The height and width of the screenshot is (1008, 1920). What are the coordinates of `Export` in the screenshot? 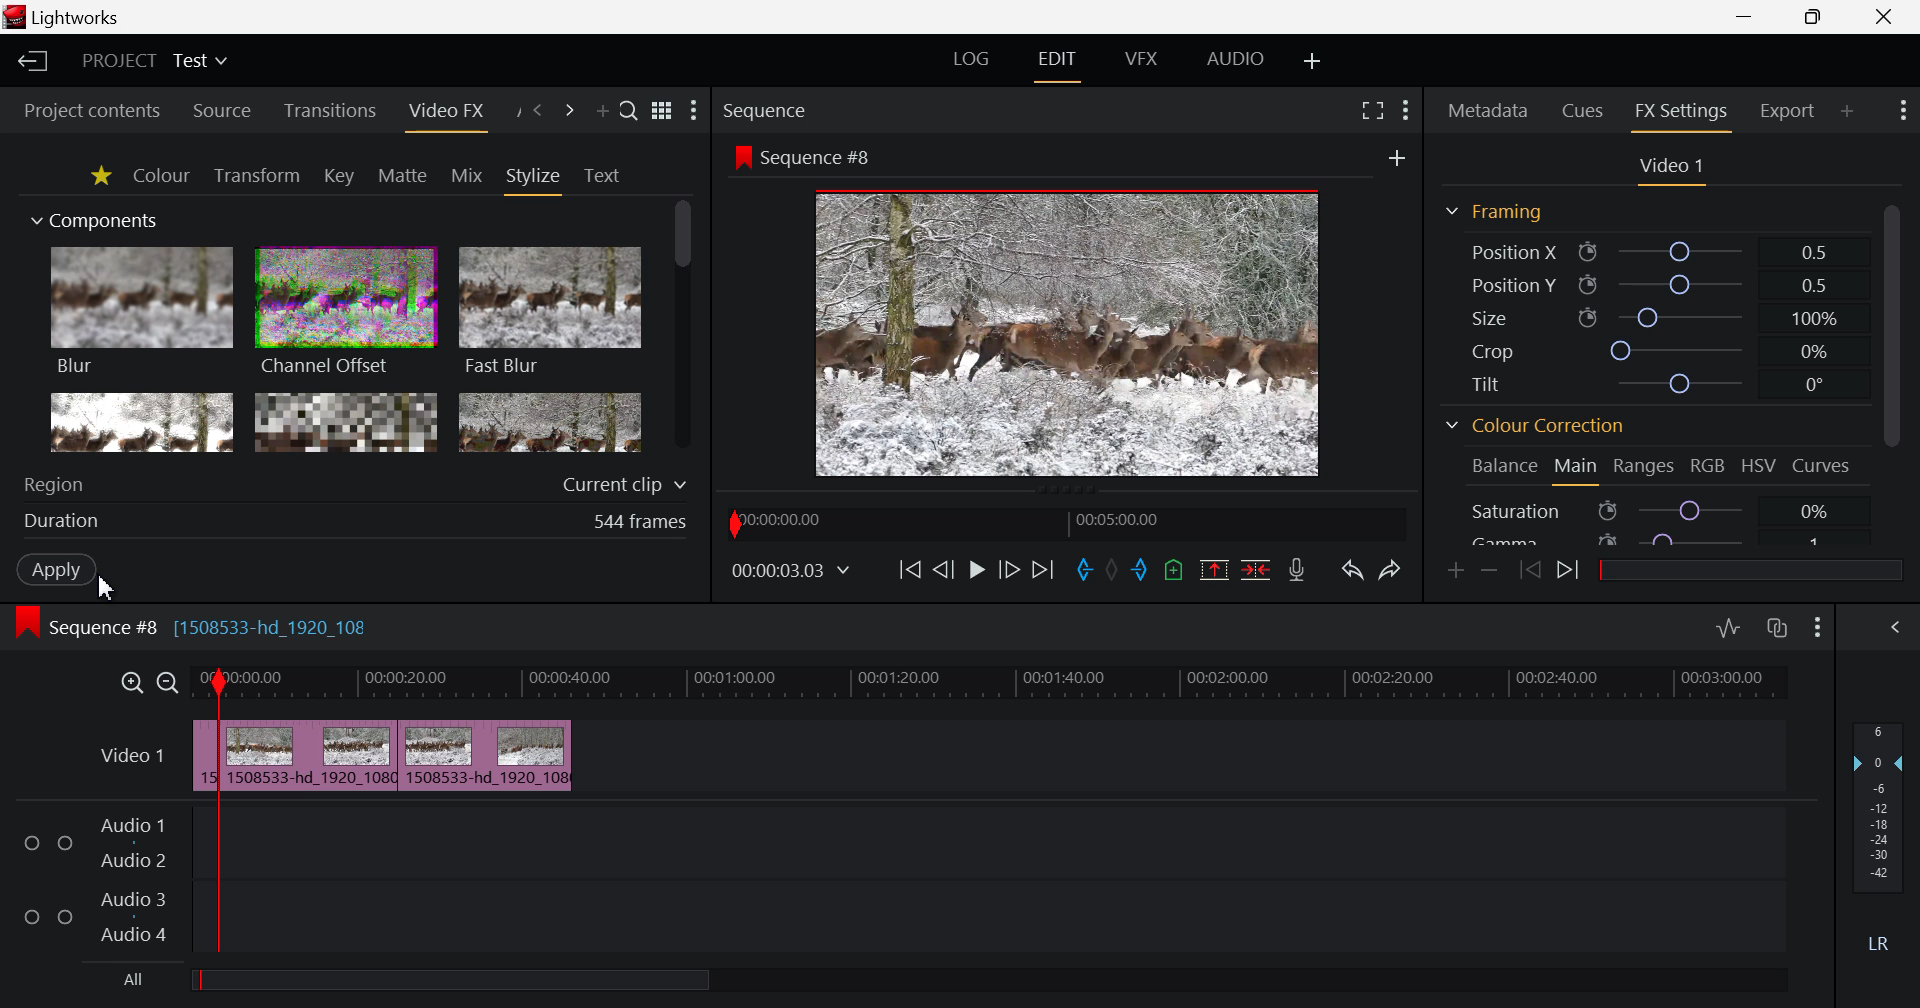 It's located at (1789, 110).